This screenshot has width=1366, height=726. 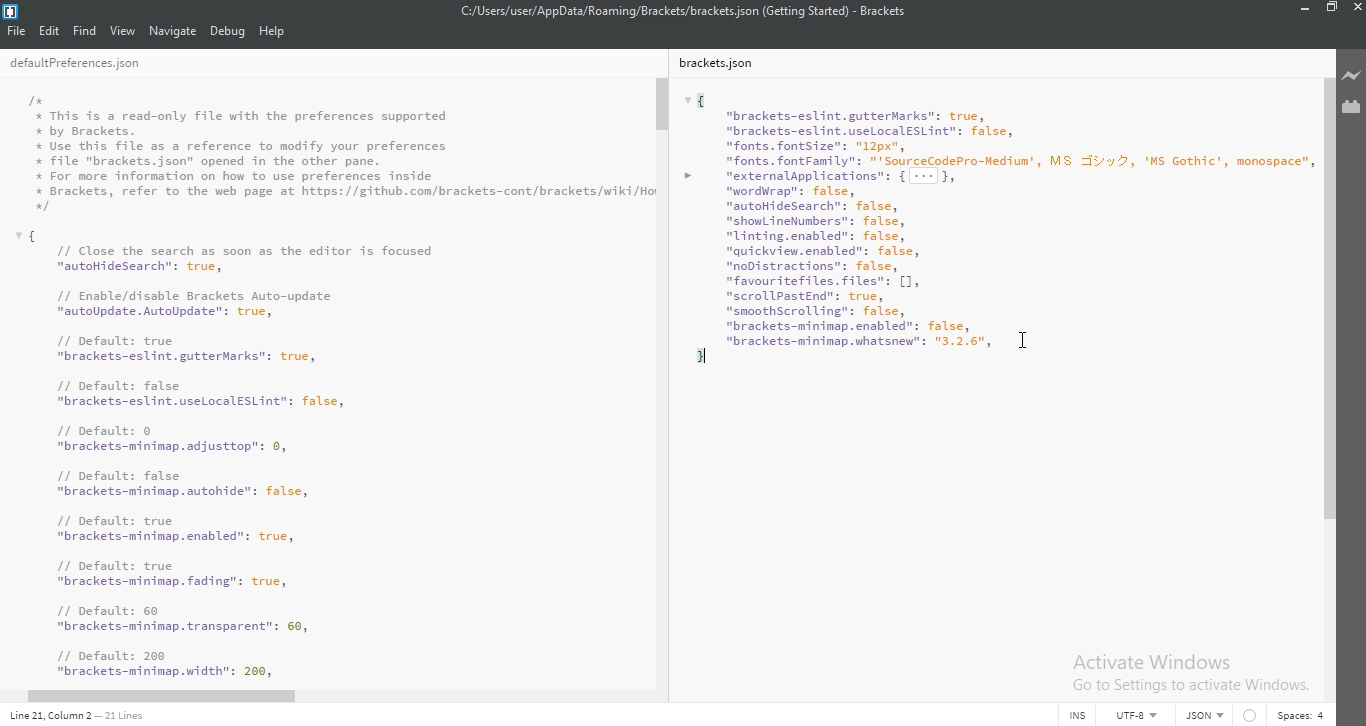 I want to click on Edit, so click(x=51, y=30).